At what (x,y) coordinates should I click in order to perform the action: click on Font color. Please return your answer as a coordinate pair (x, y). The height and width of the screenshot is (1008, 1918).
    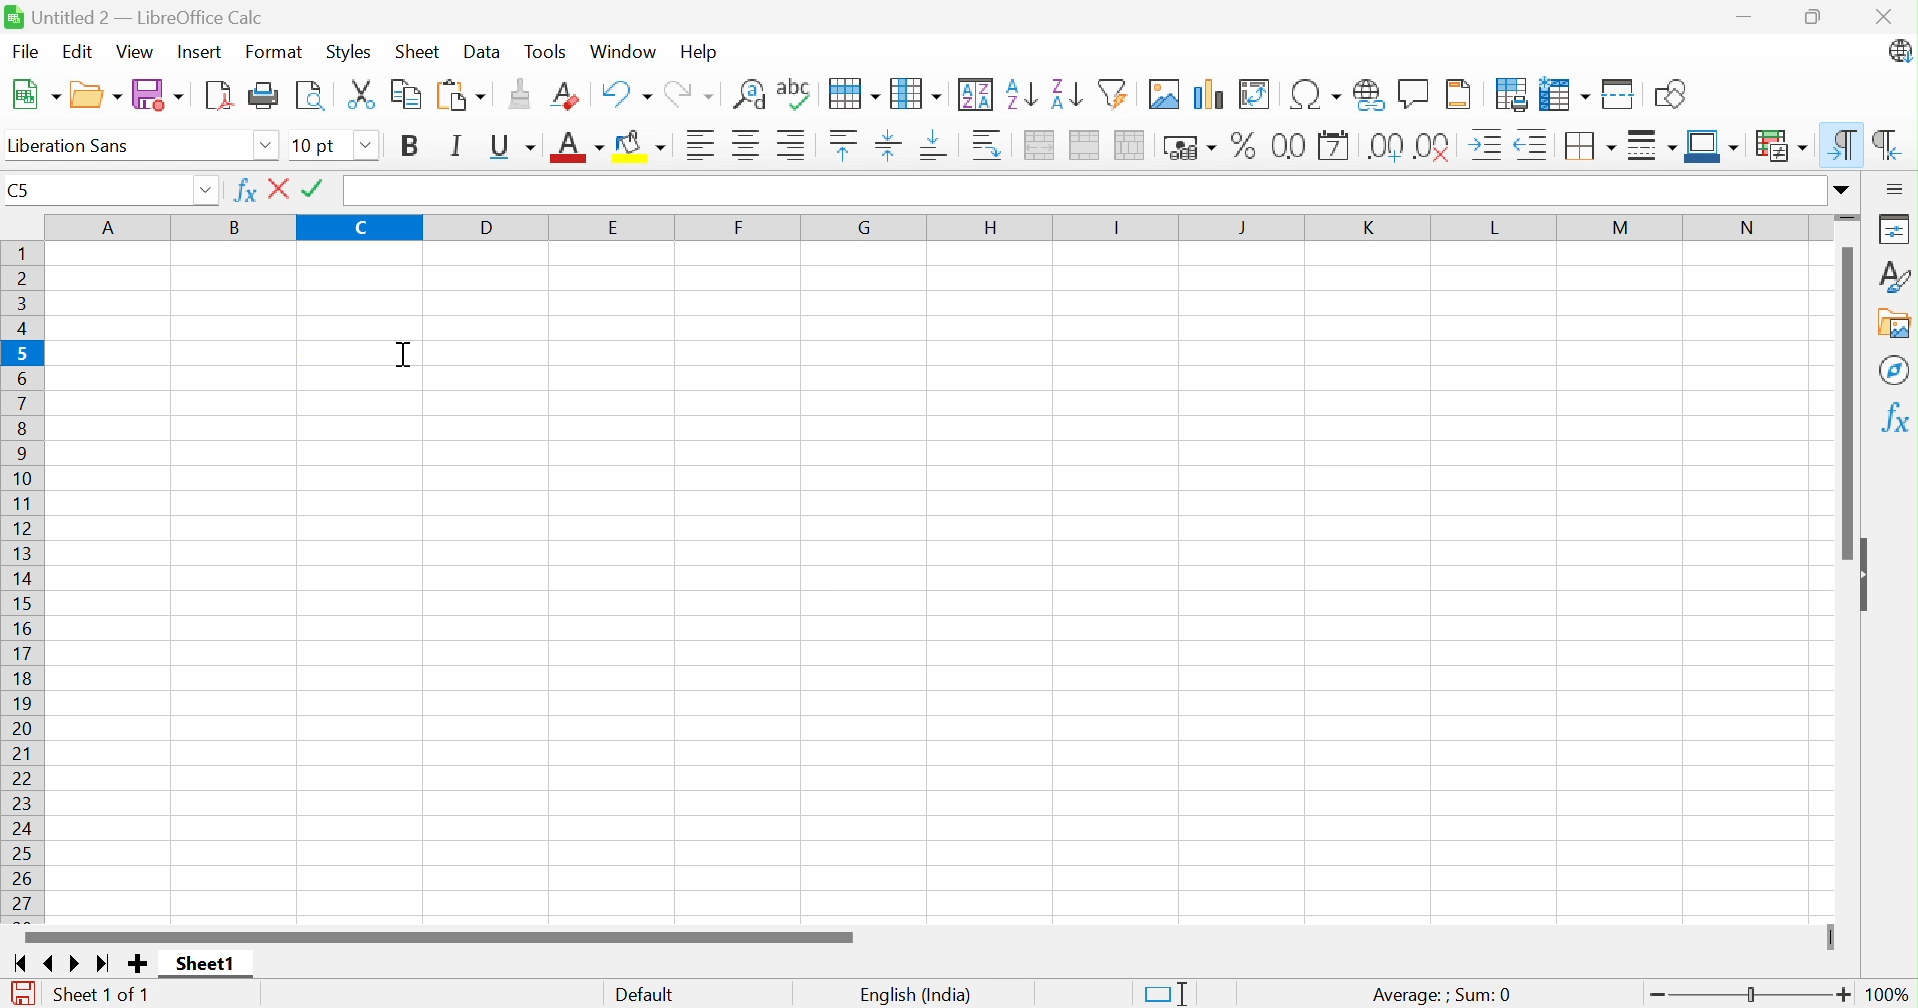
    Looking at the image, I should click on (579, 149).